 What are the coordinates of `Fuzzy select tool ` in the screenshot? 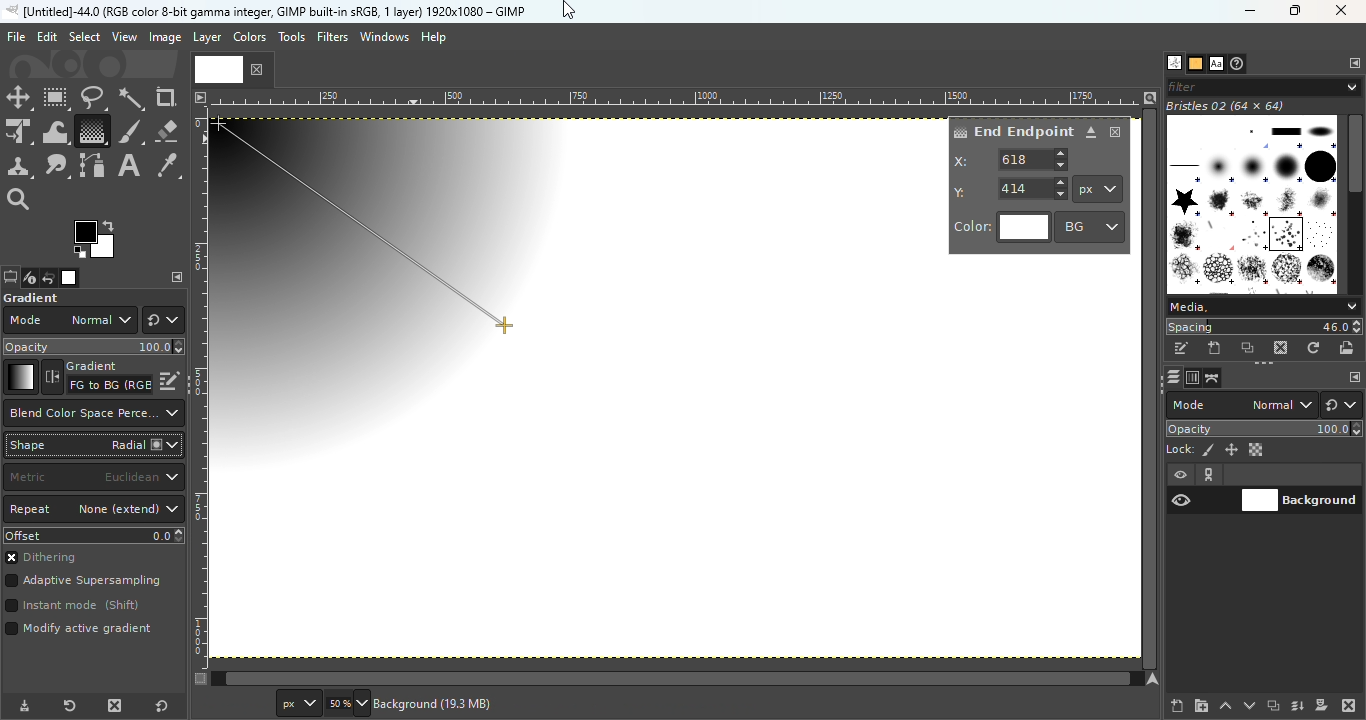 It's located at (132, 98).